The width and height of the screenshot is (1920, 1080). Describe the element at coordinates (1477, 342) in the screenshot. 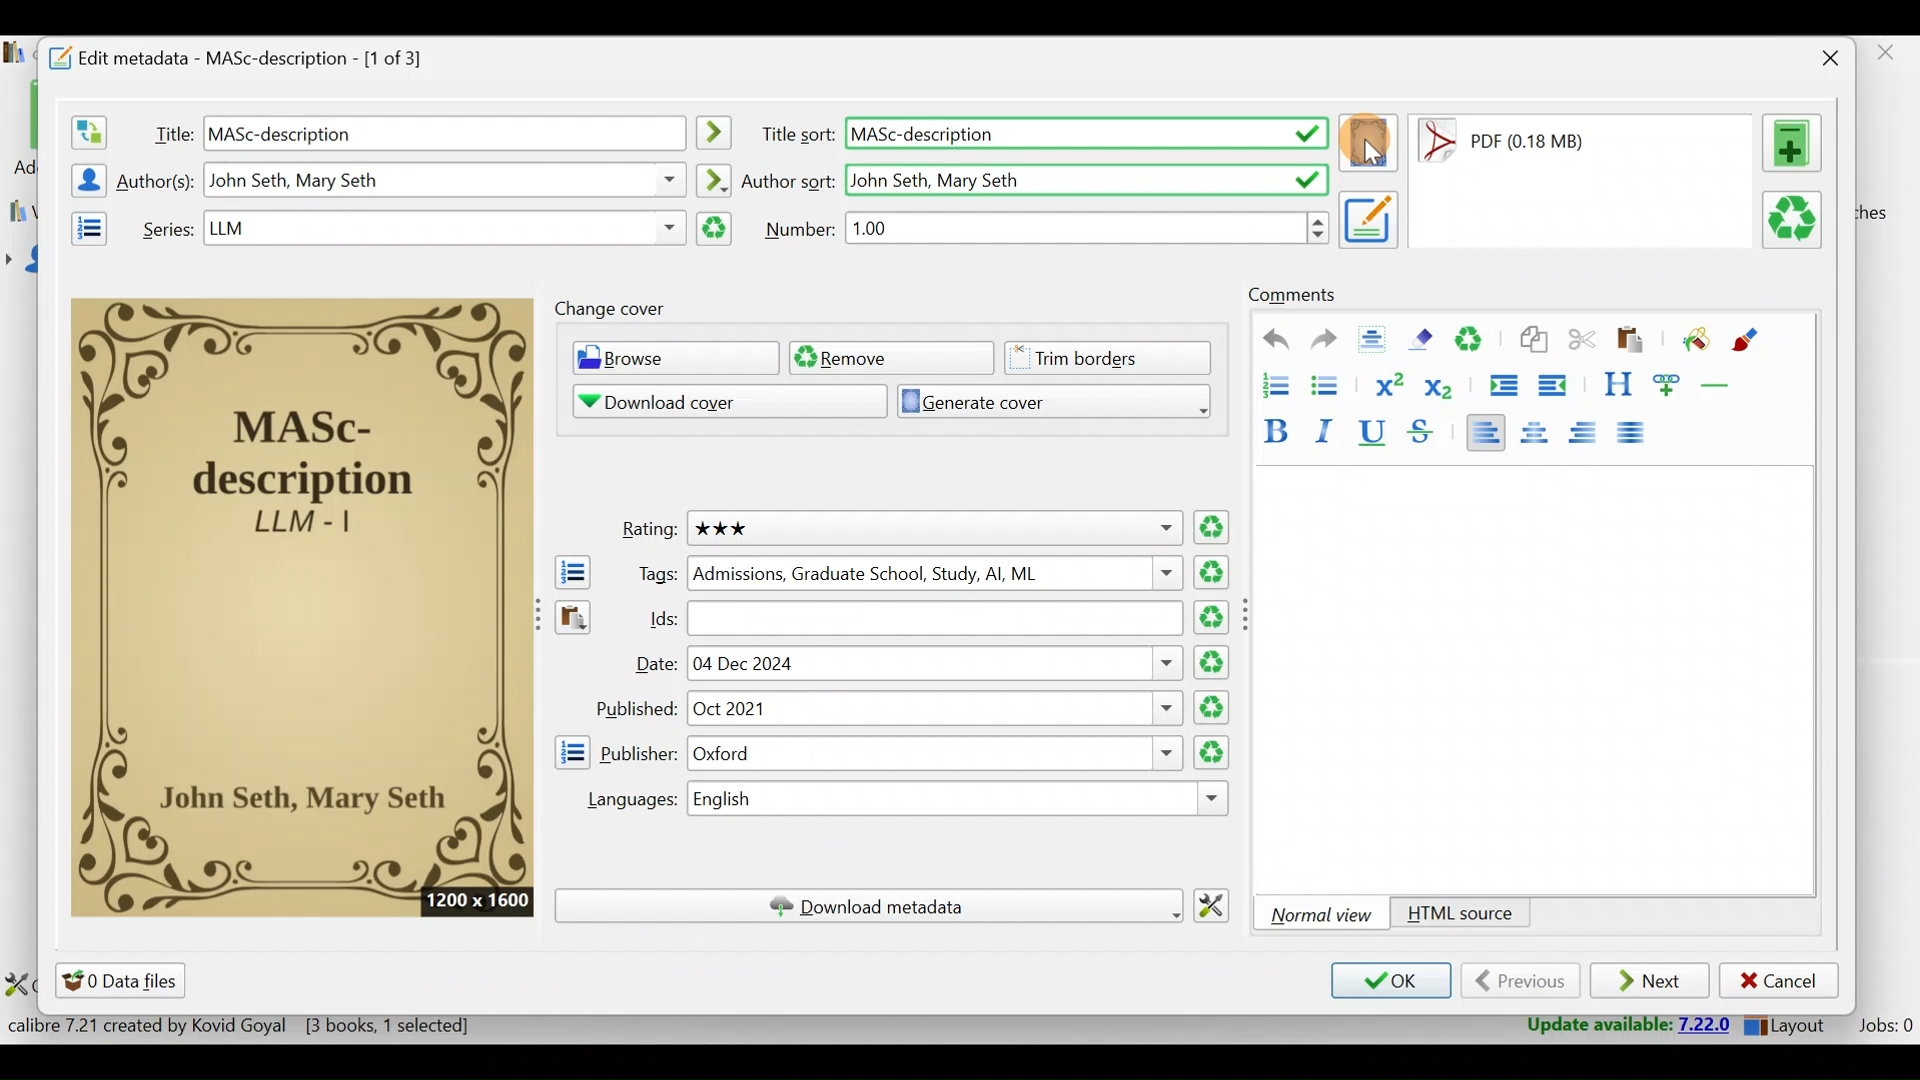

I see `Clear` at that location.